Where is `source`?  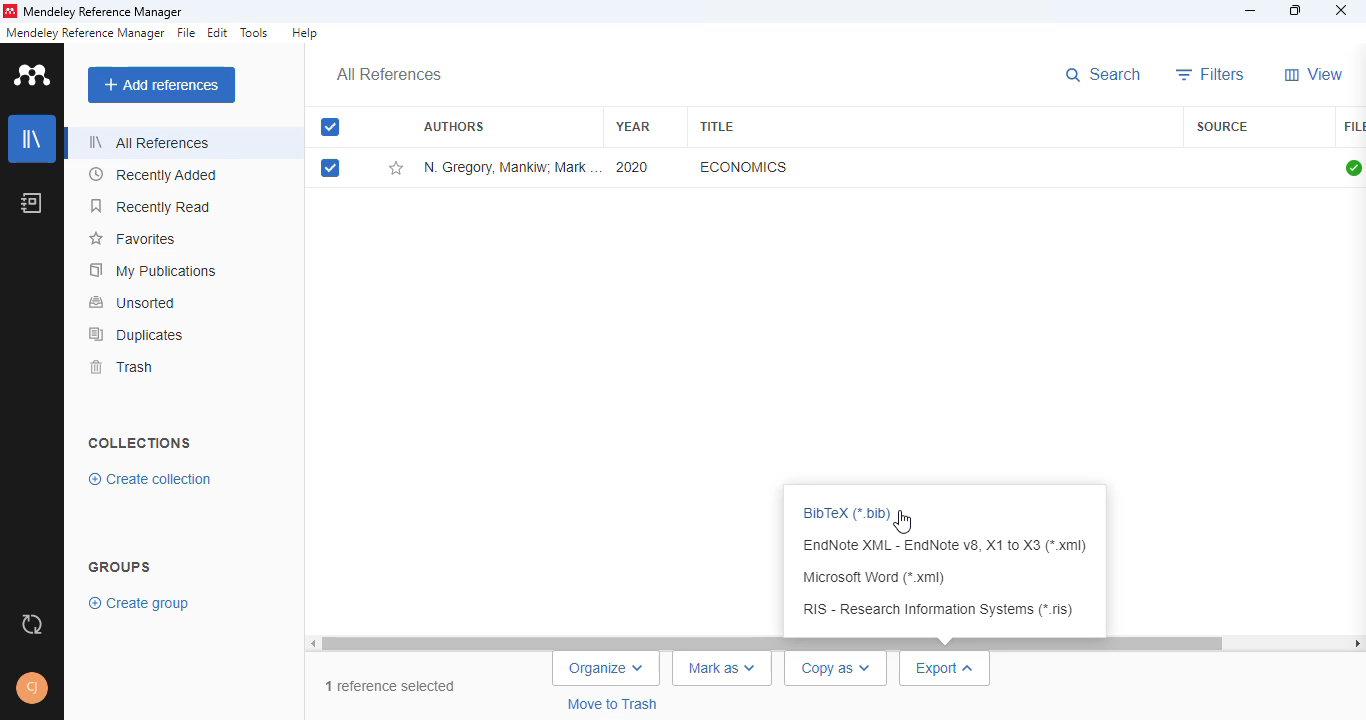 source is located at coordinates (1223, 127).